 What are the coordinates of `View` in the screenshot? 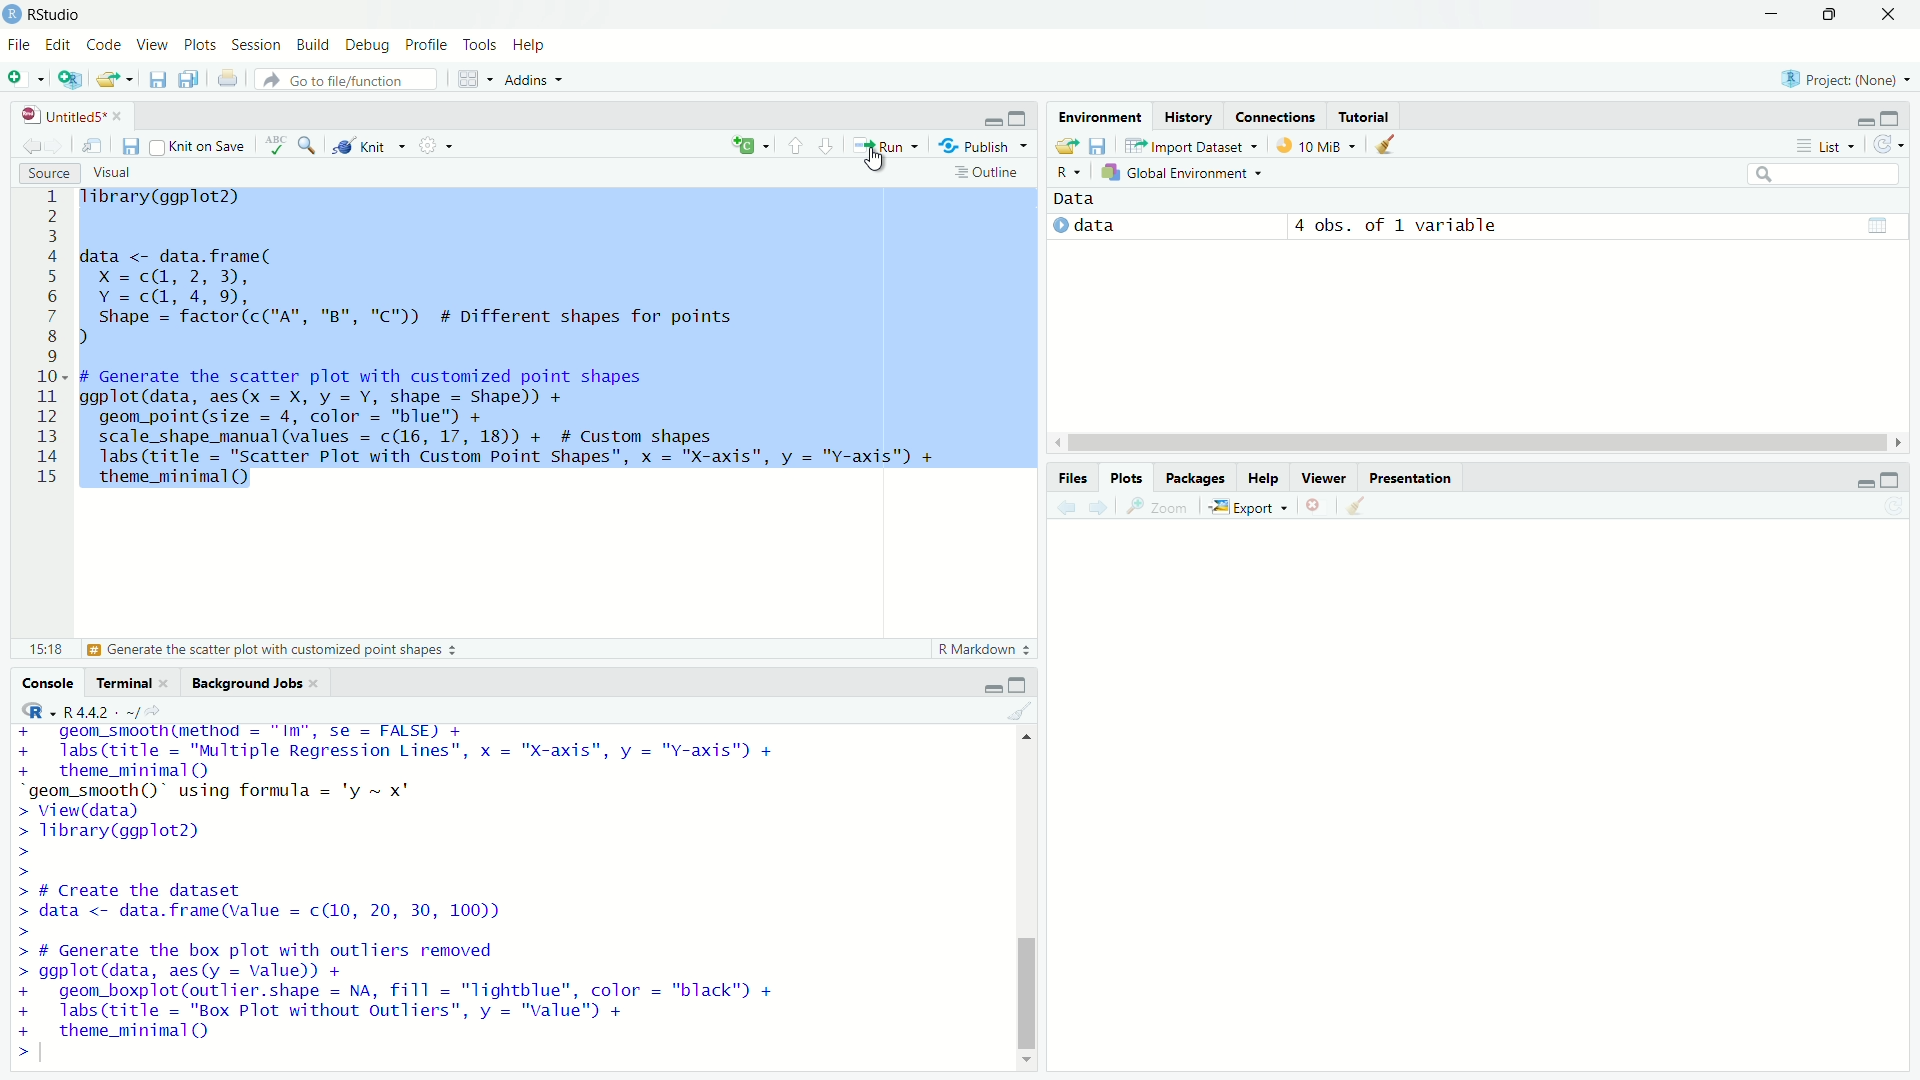 It's located at (150, 43).